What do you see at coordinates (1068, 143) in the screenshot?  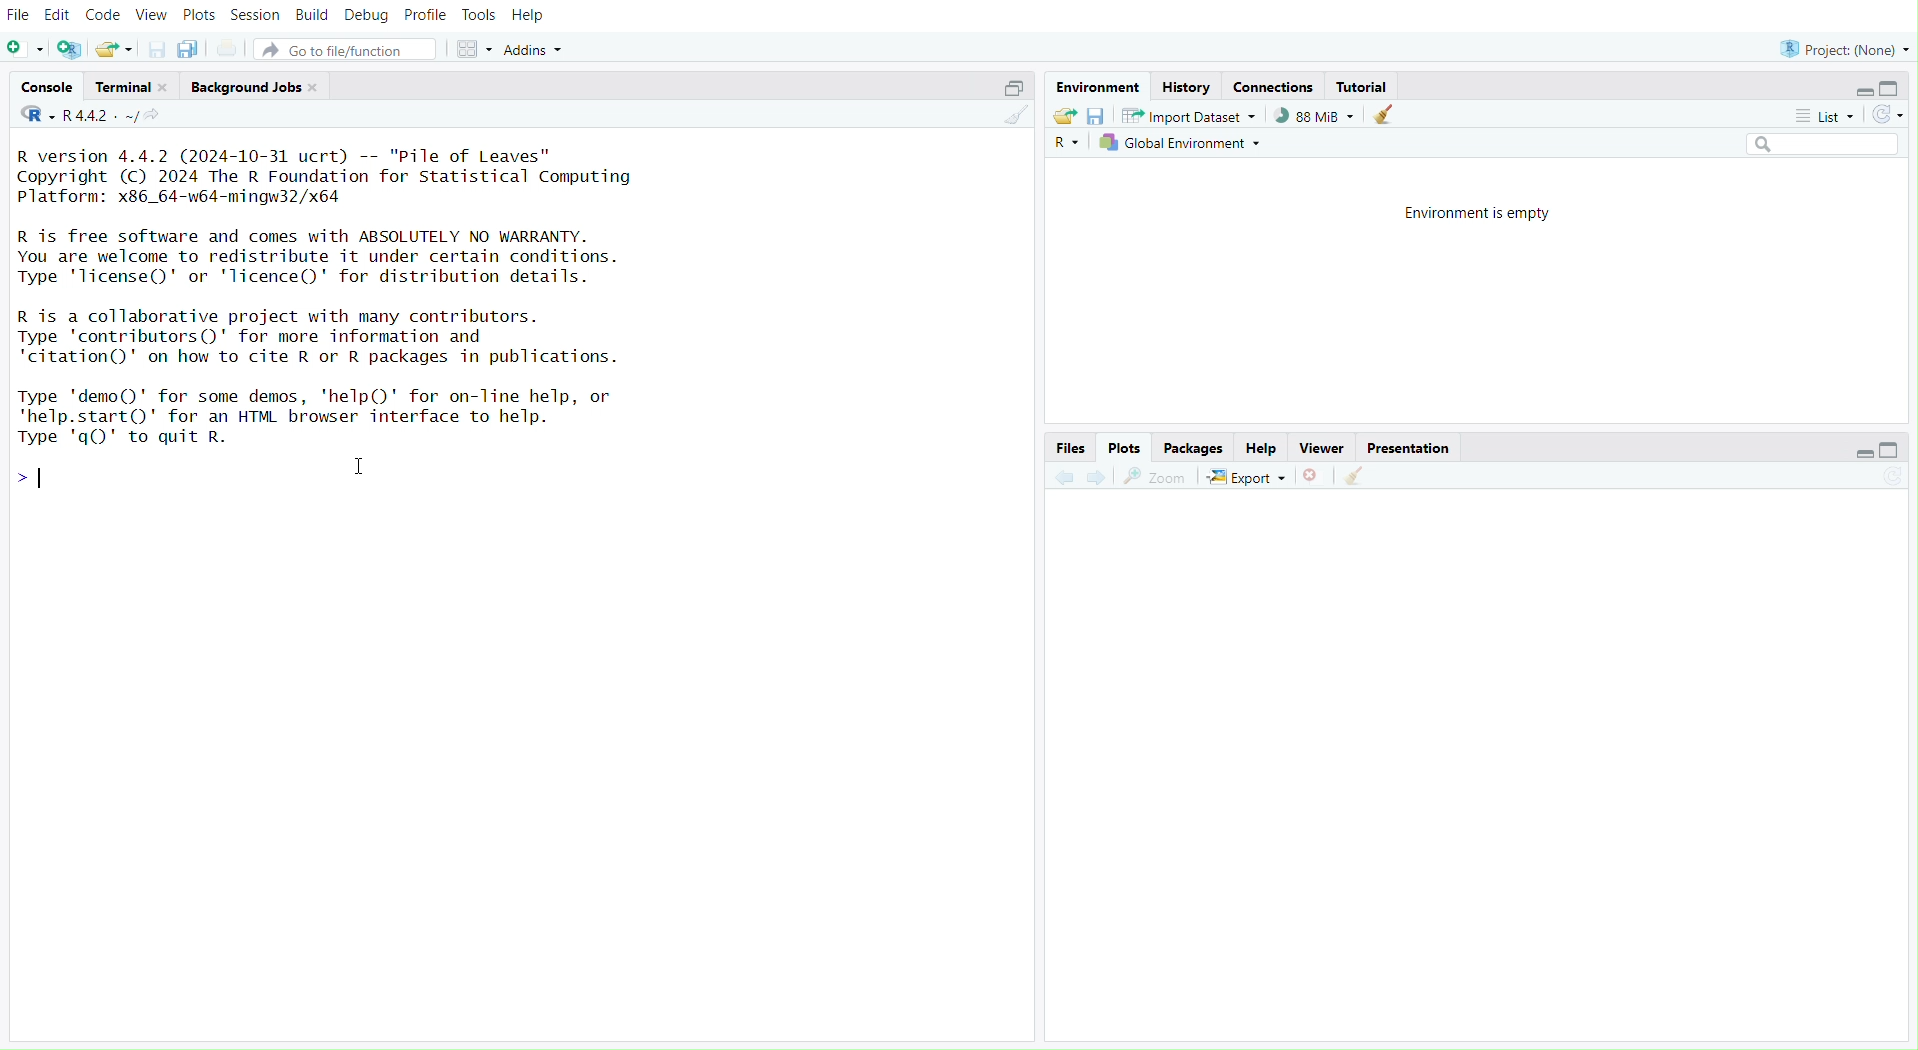 I see `R` at bounding box center [1068, 143].